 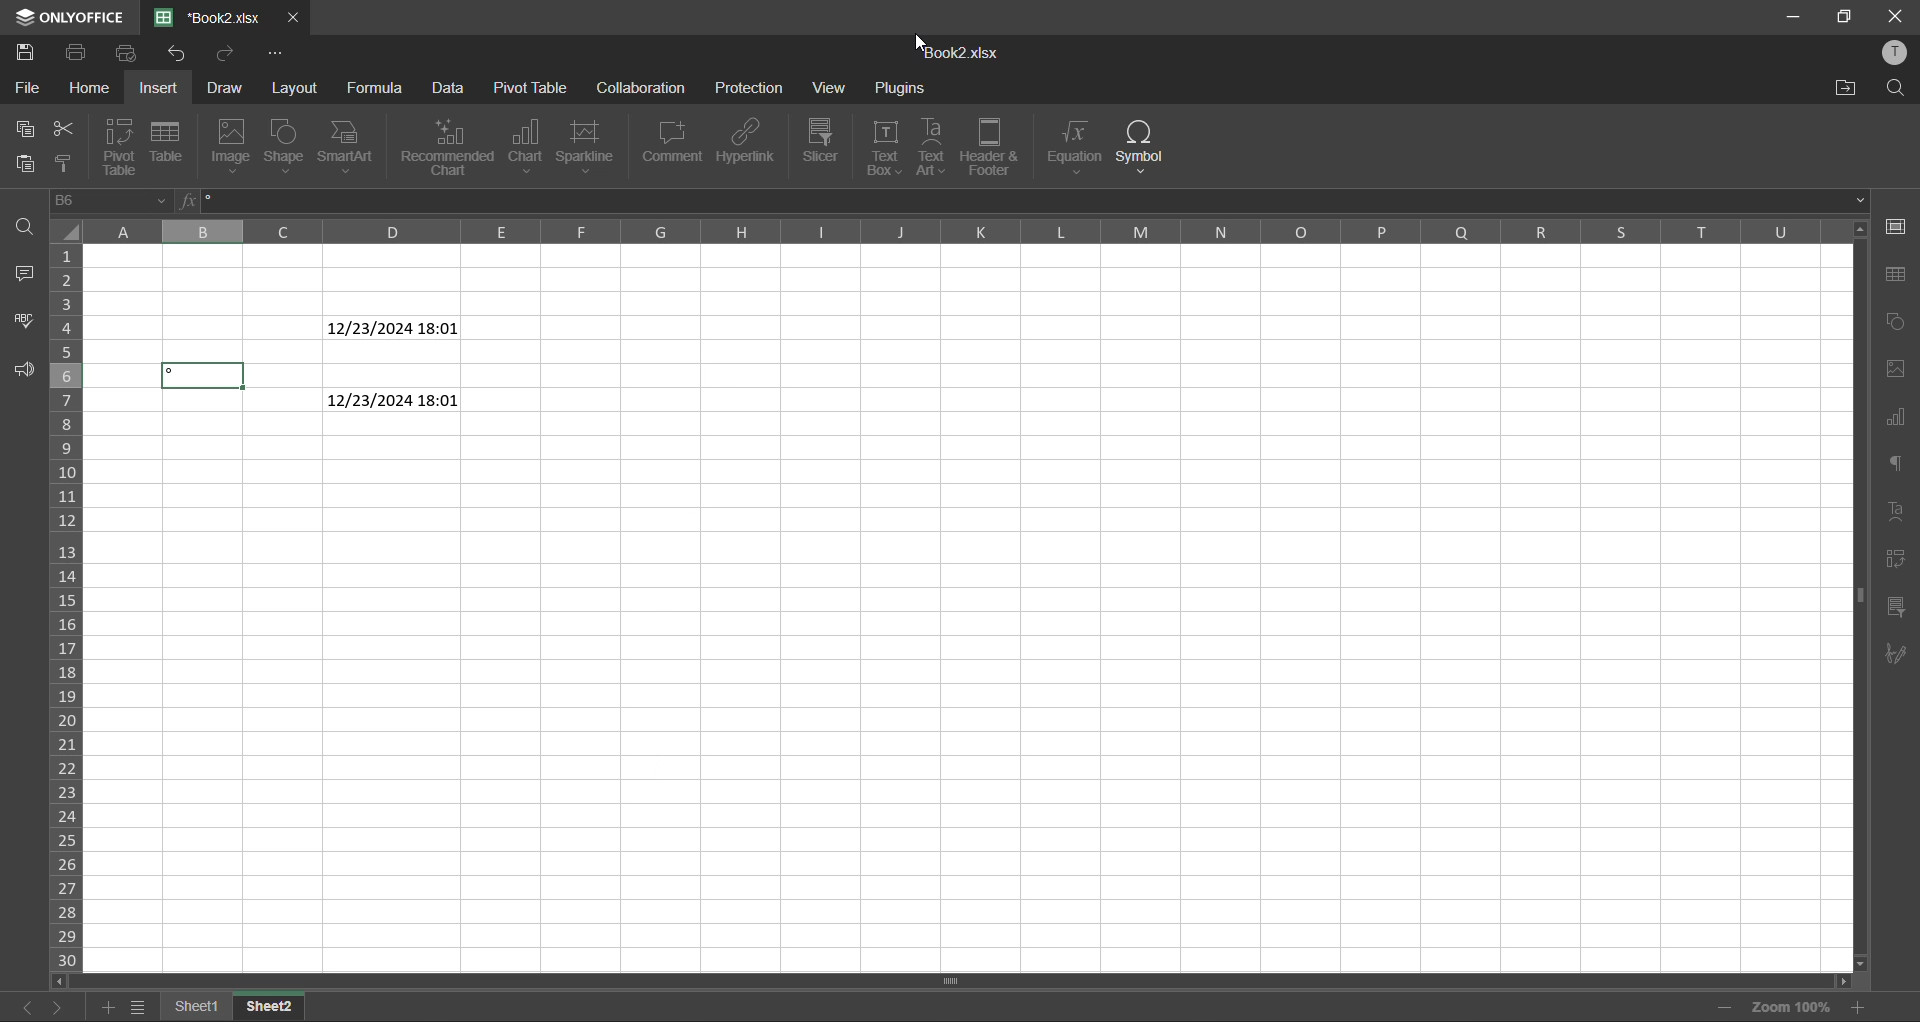 What do you see at coordinates (1894, 53) in the screenshot?
I see `profile` at bounding box center [1894, 53].